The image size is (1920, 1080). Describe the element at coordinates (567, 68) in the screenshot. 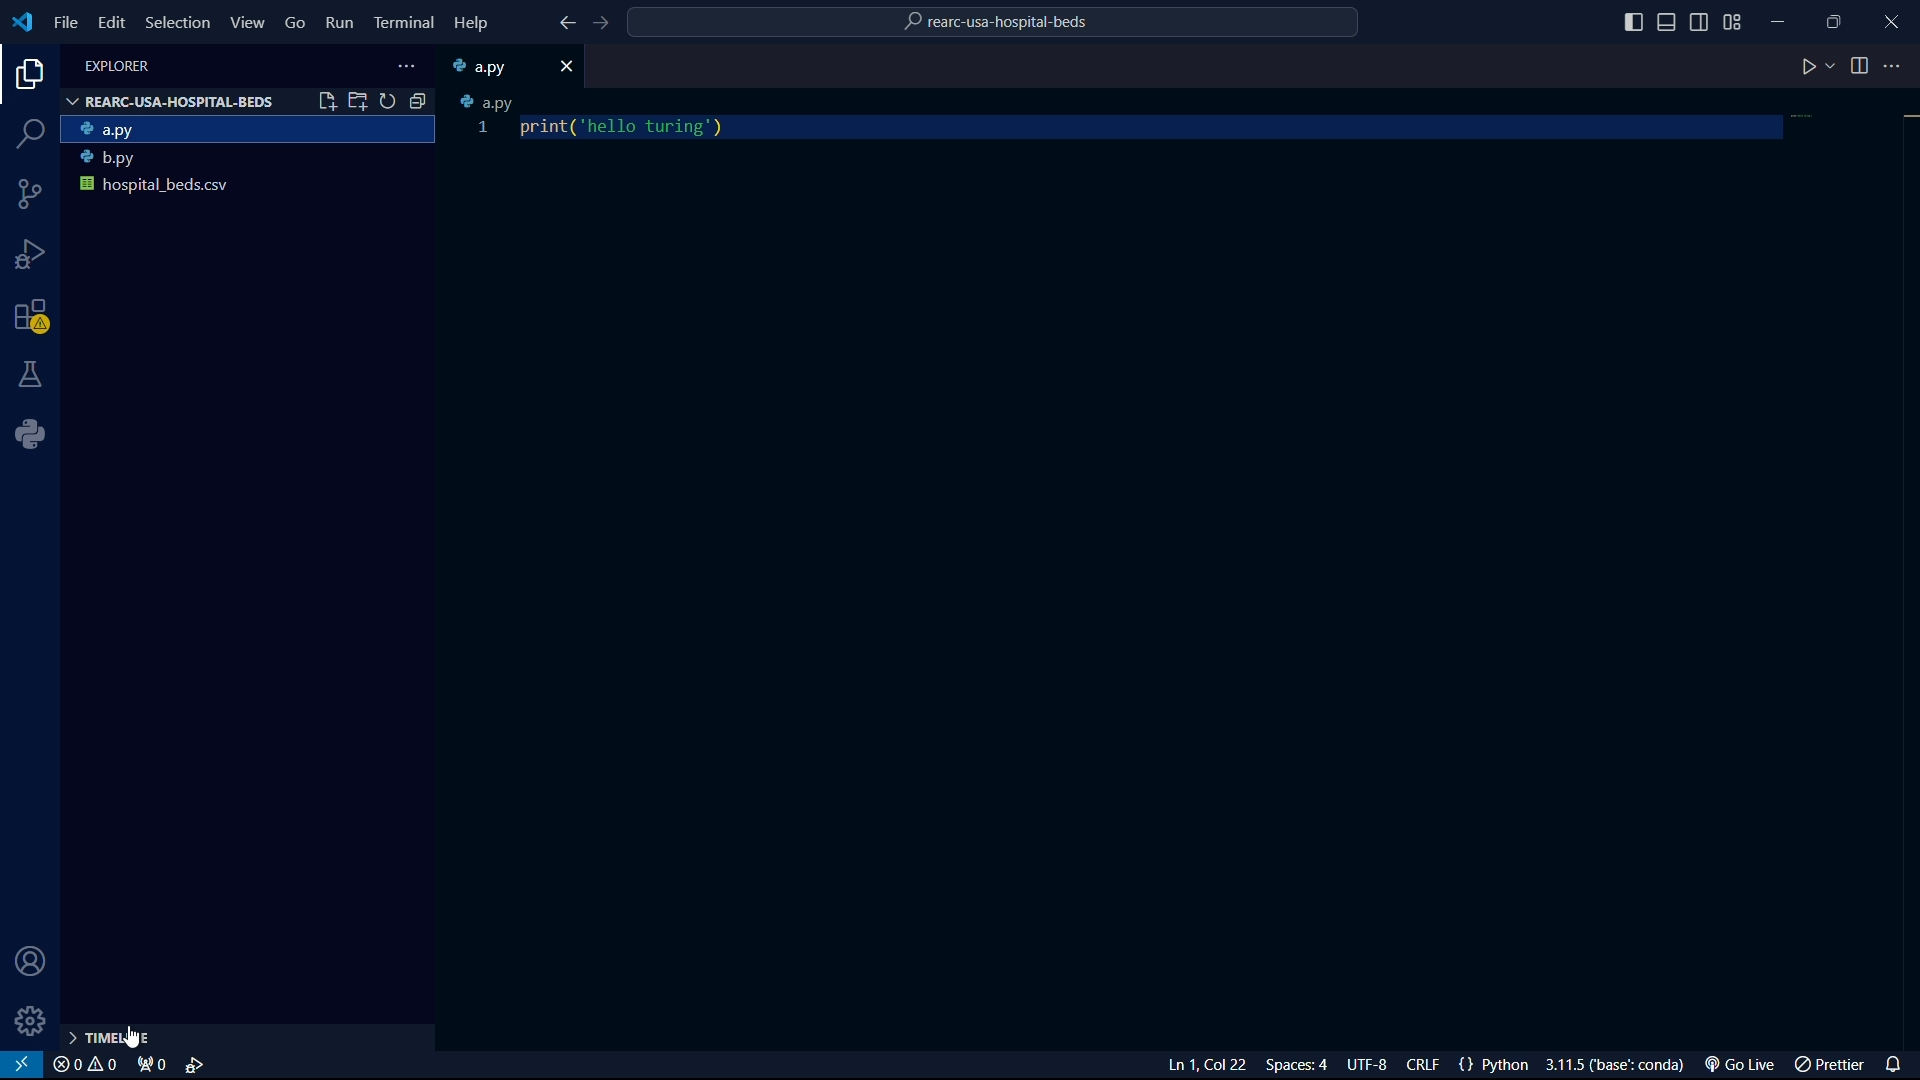

I see `close` at that location.